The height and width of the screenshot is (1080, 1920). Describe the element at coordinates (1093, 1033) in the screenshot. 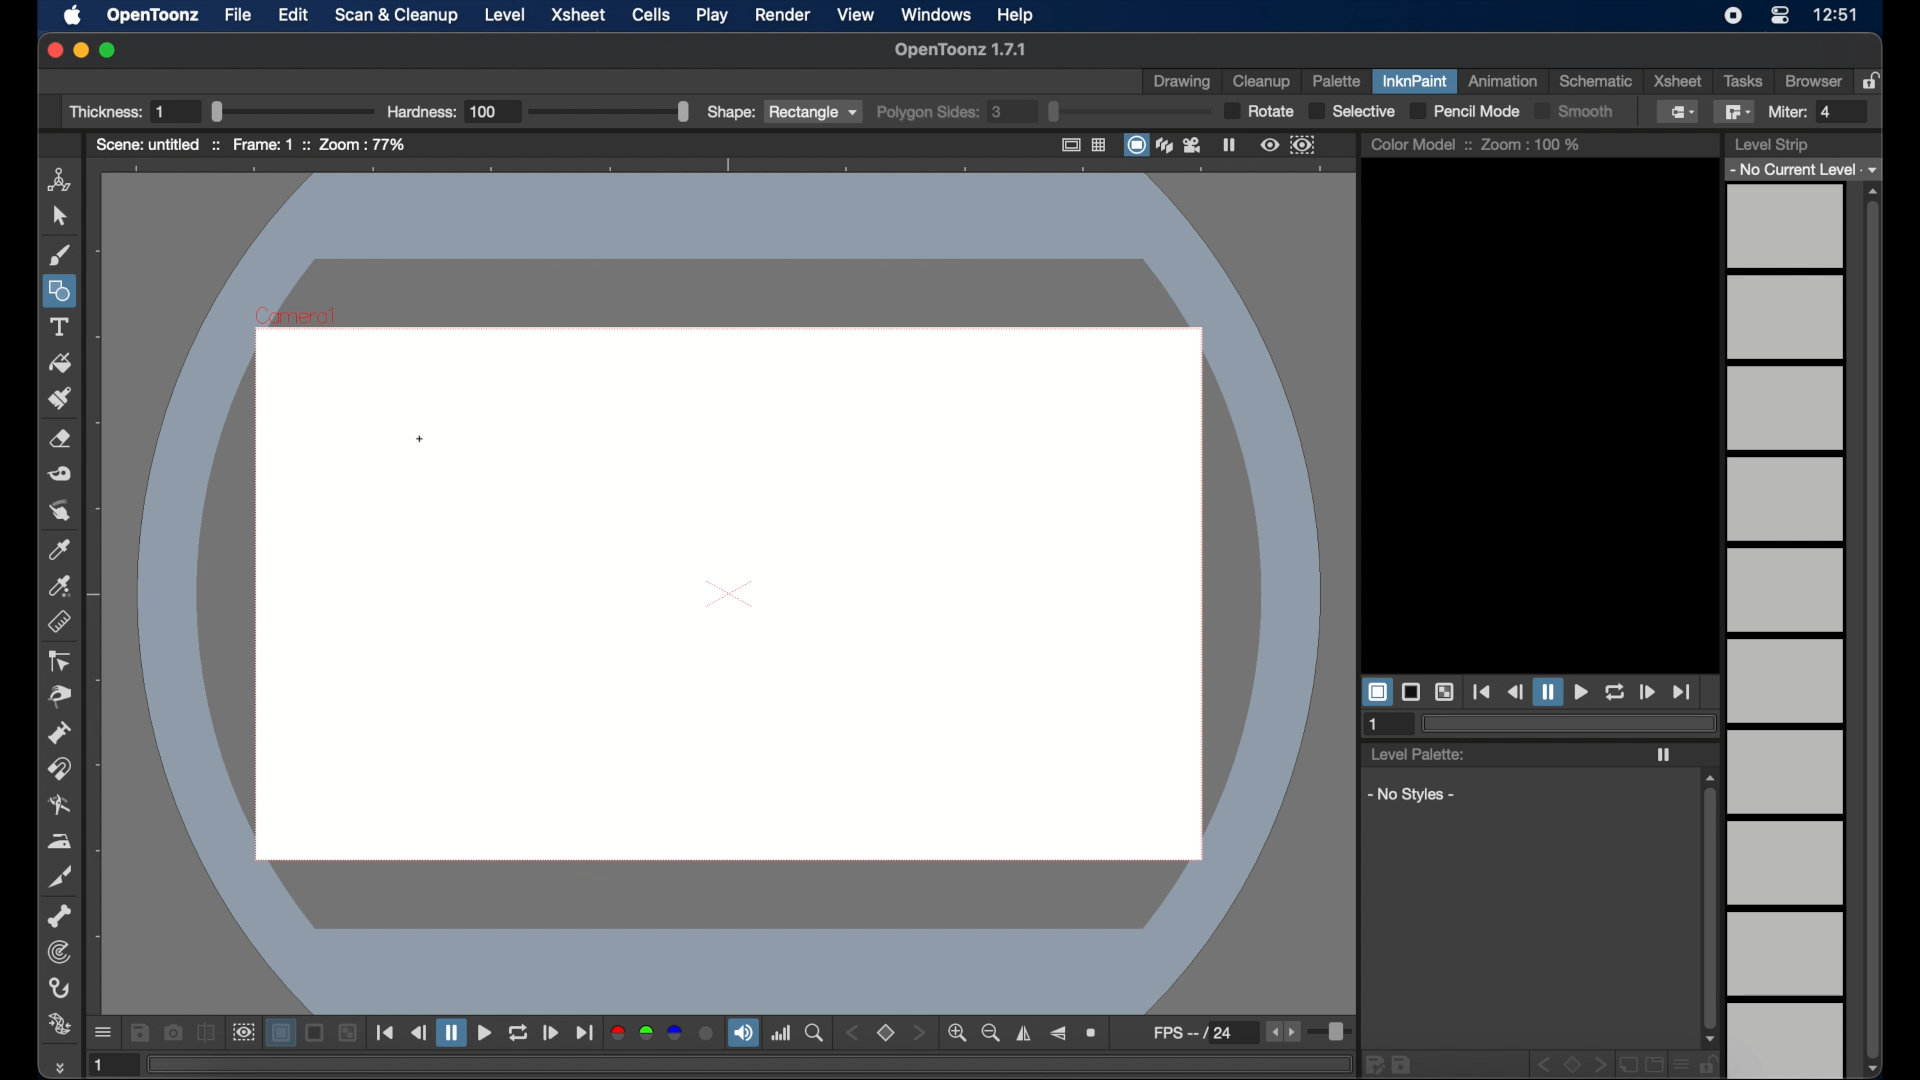

I see `reset view` at that location.